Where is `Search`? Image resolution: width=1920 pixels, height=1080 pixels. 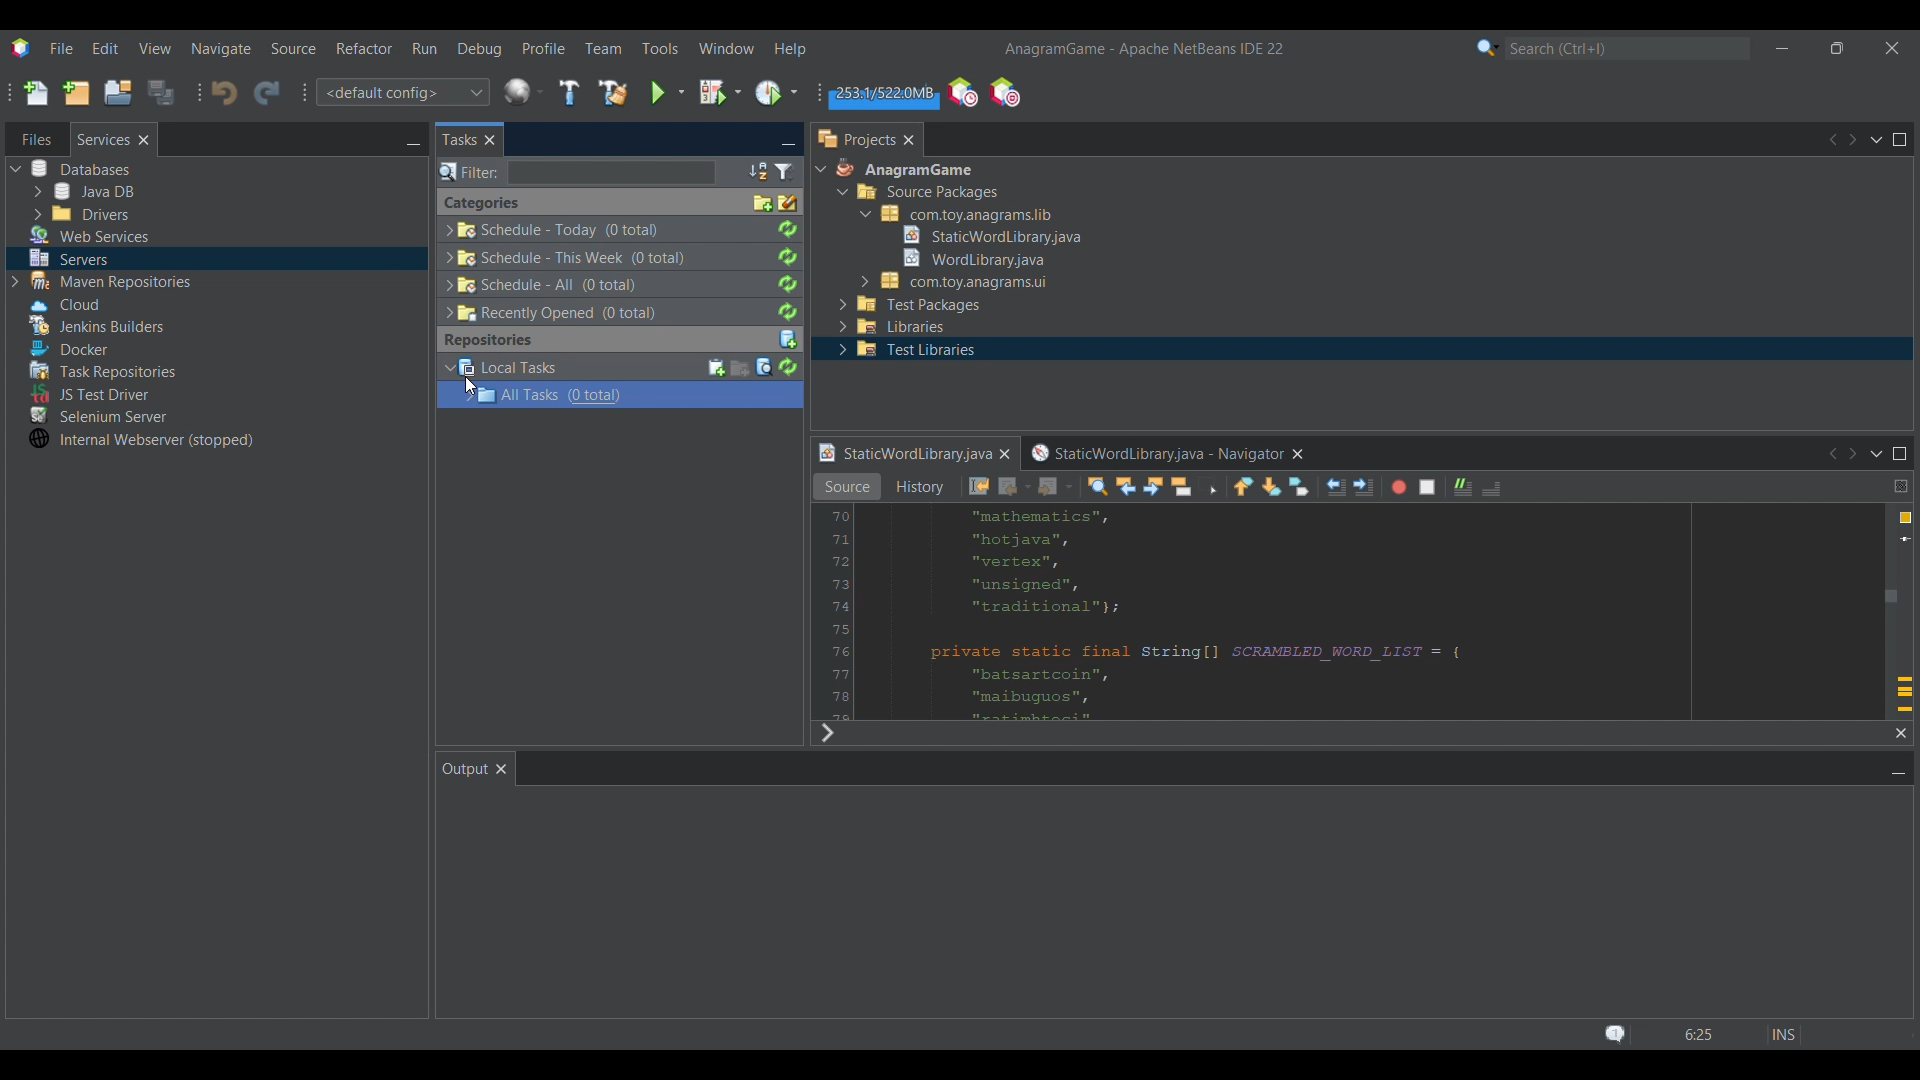
Search is located at coordinates (1627, 48).